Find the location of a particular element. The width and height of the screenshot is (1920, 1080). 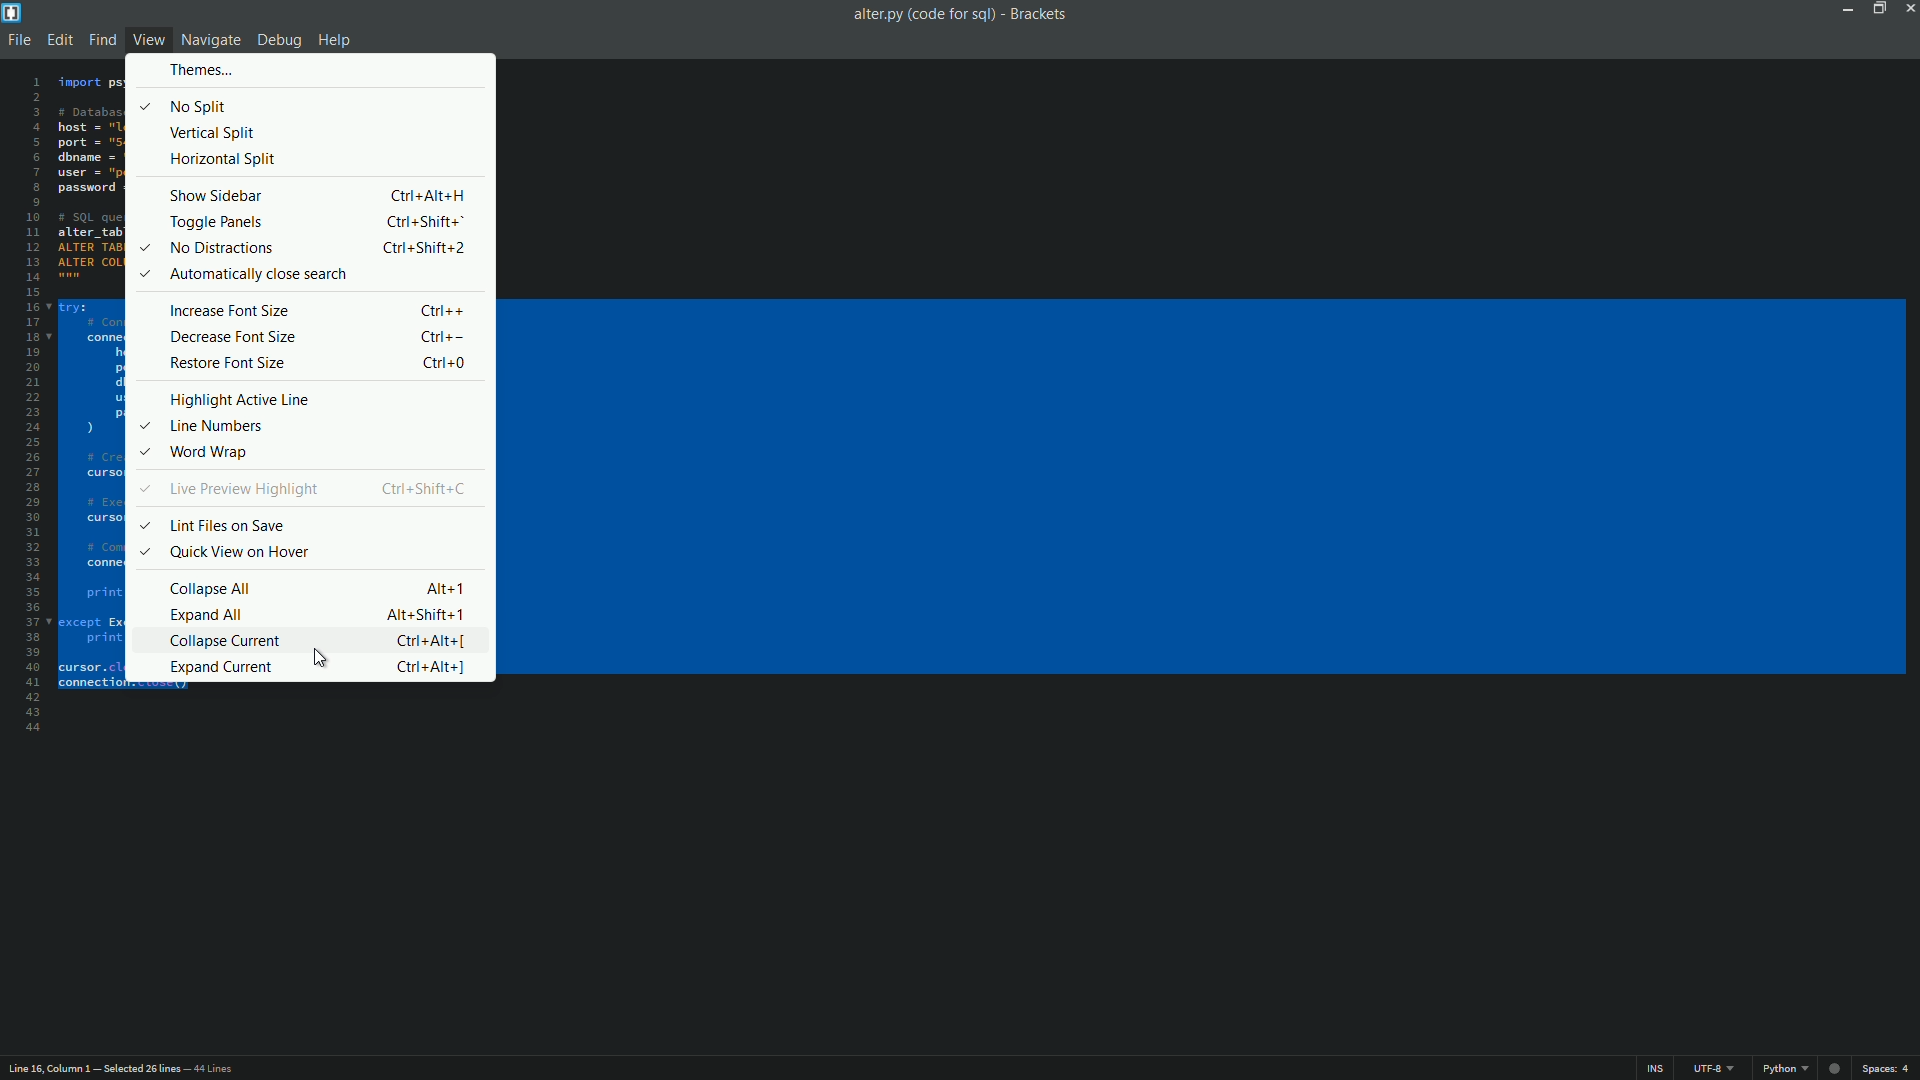

app icon is located at coordinates (12, 12).